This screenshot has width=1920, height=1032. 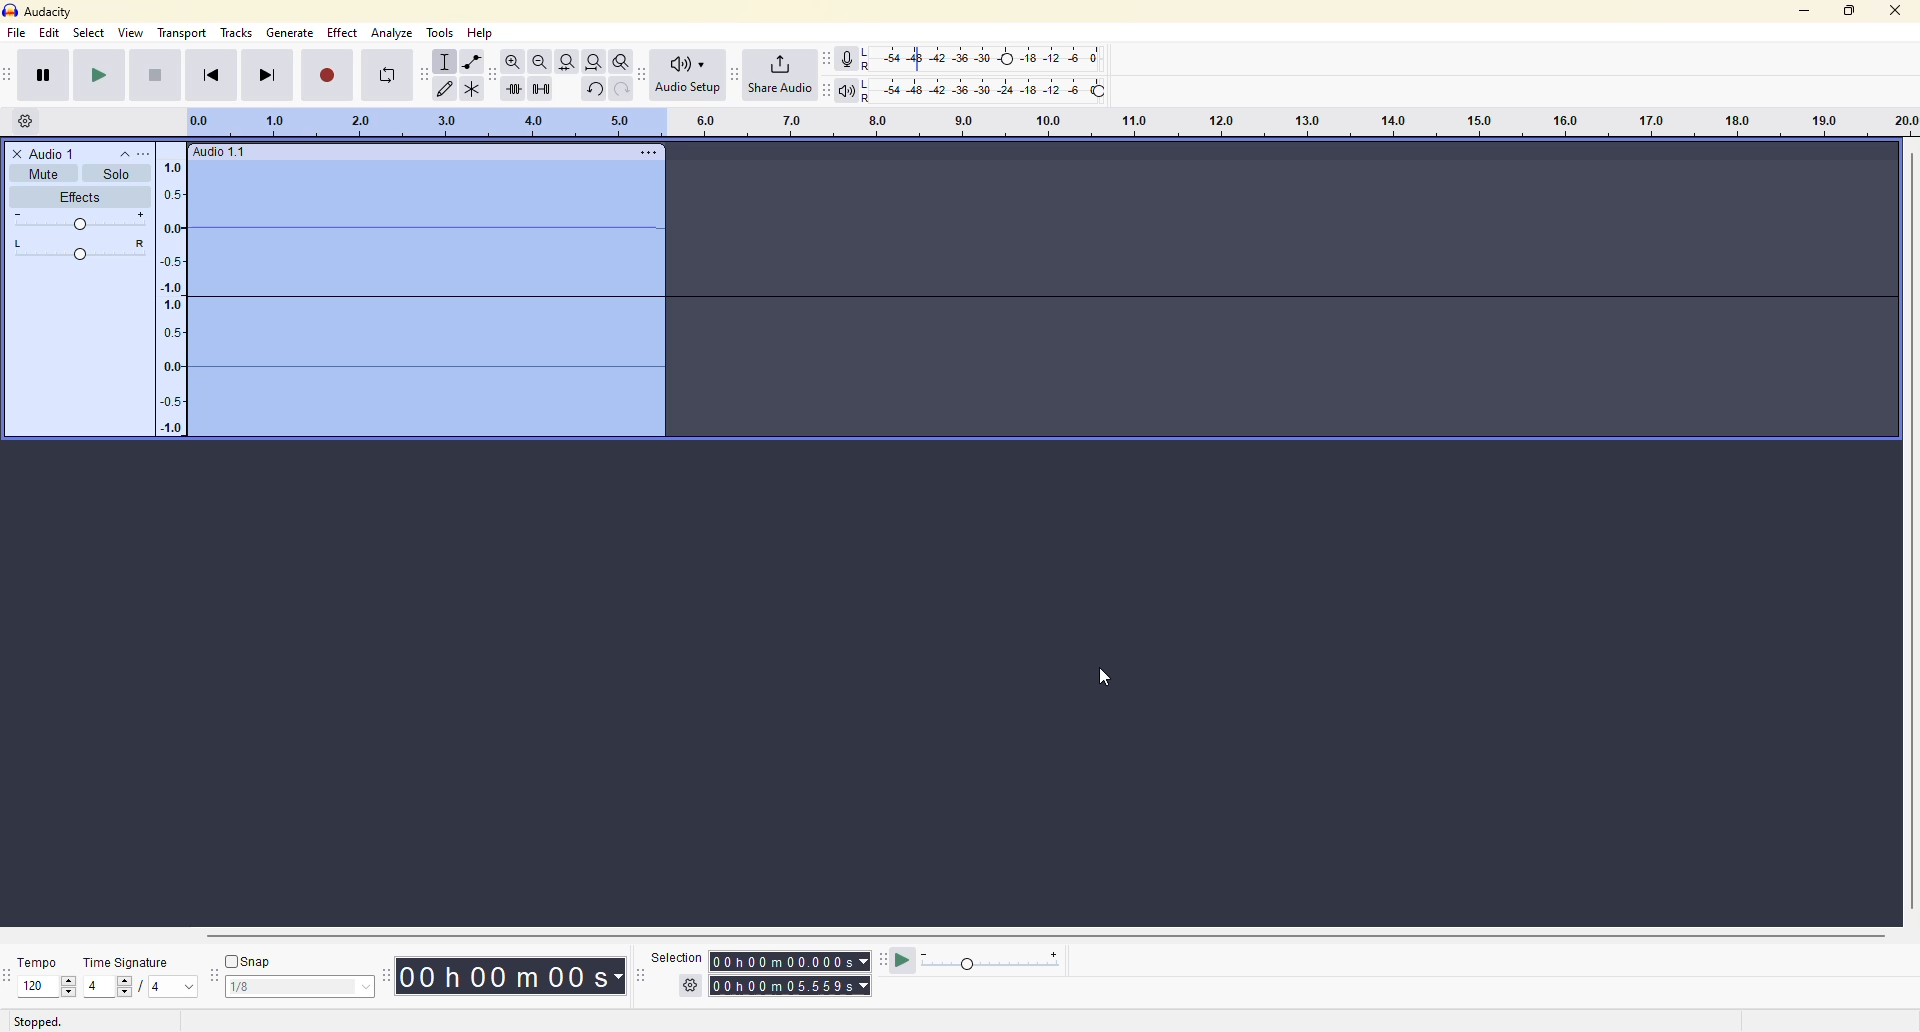 I want to click on tempo, so click(x=42, y=961).